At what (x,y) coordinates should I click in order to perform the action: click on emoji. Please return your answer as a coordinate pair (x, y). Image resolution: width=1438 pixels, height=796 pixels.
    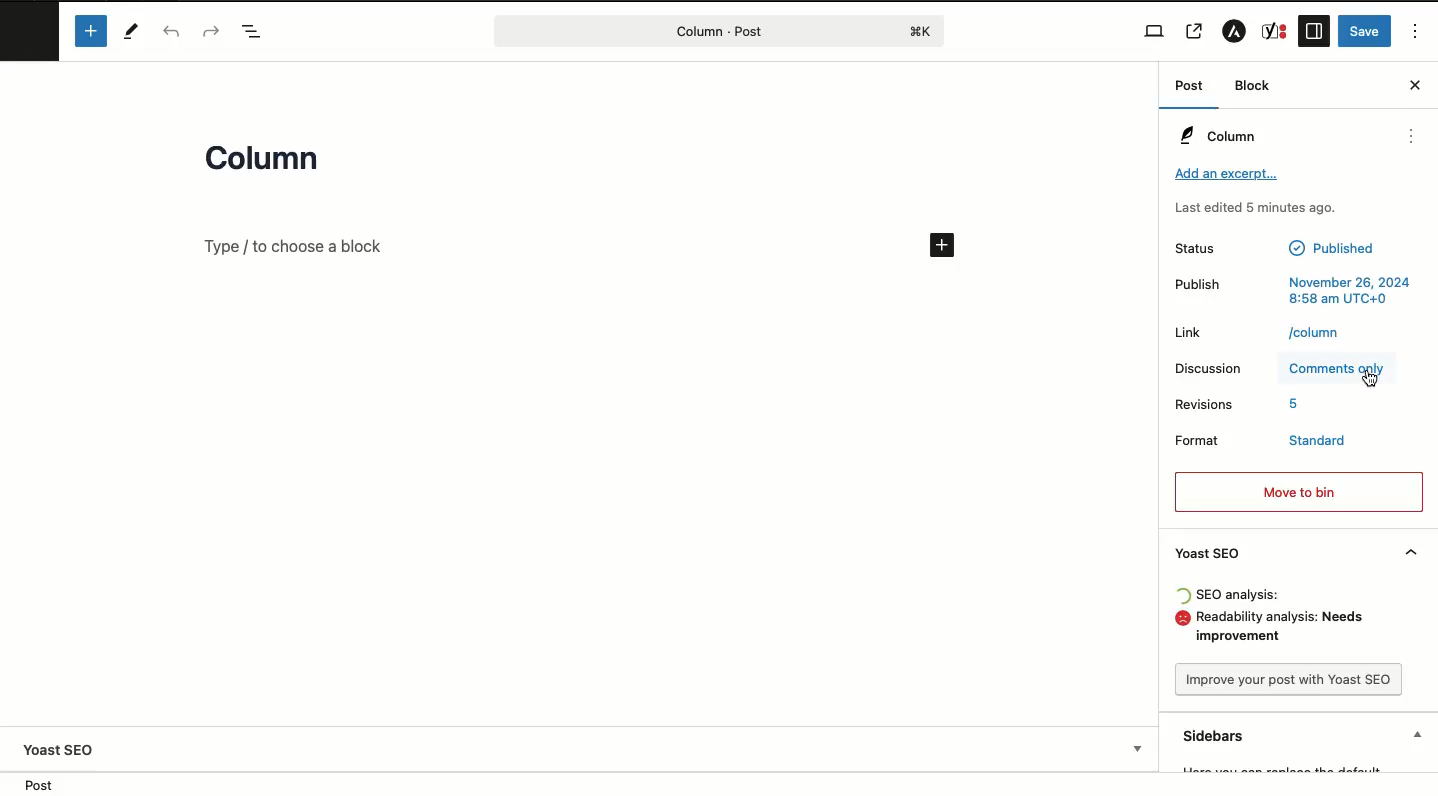
    Looking at the image, I should click on (1182, 619).